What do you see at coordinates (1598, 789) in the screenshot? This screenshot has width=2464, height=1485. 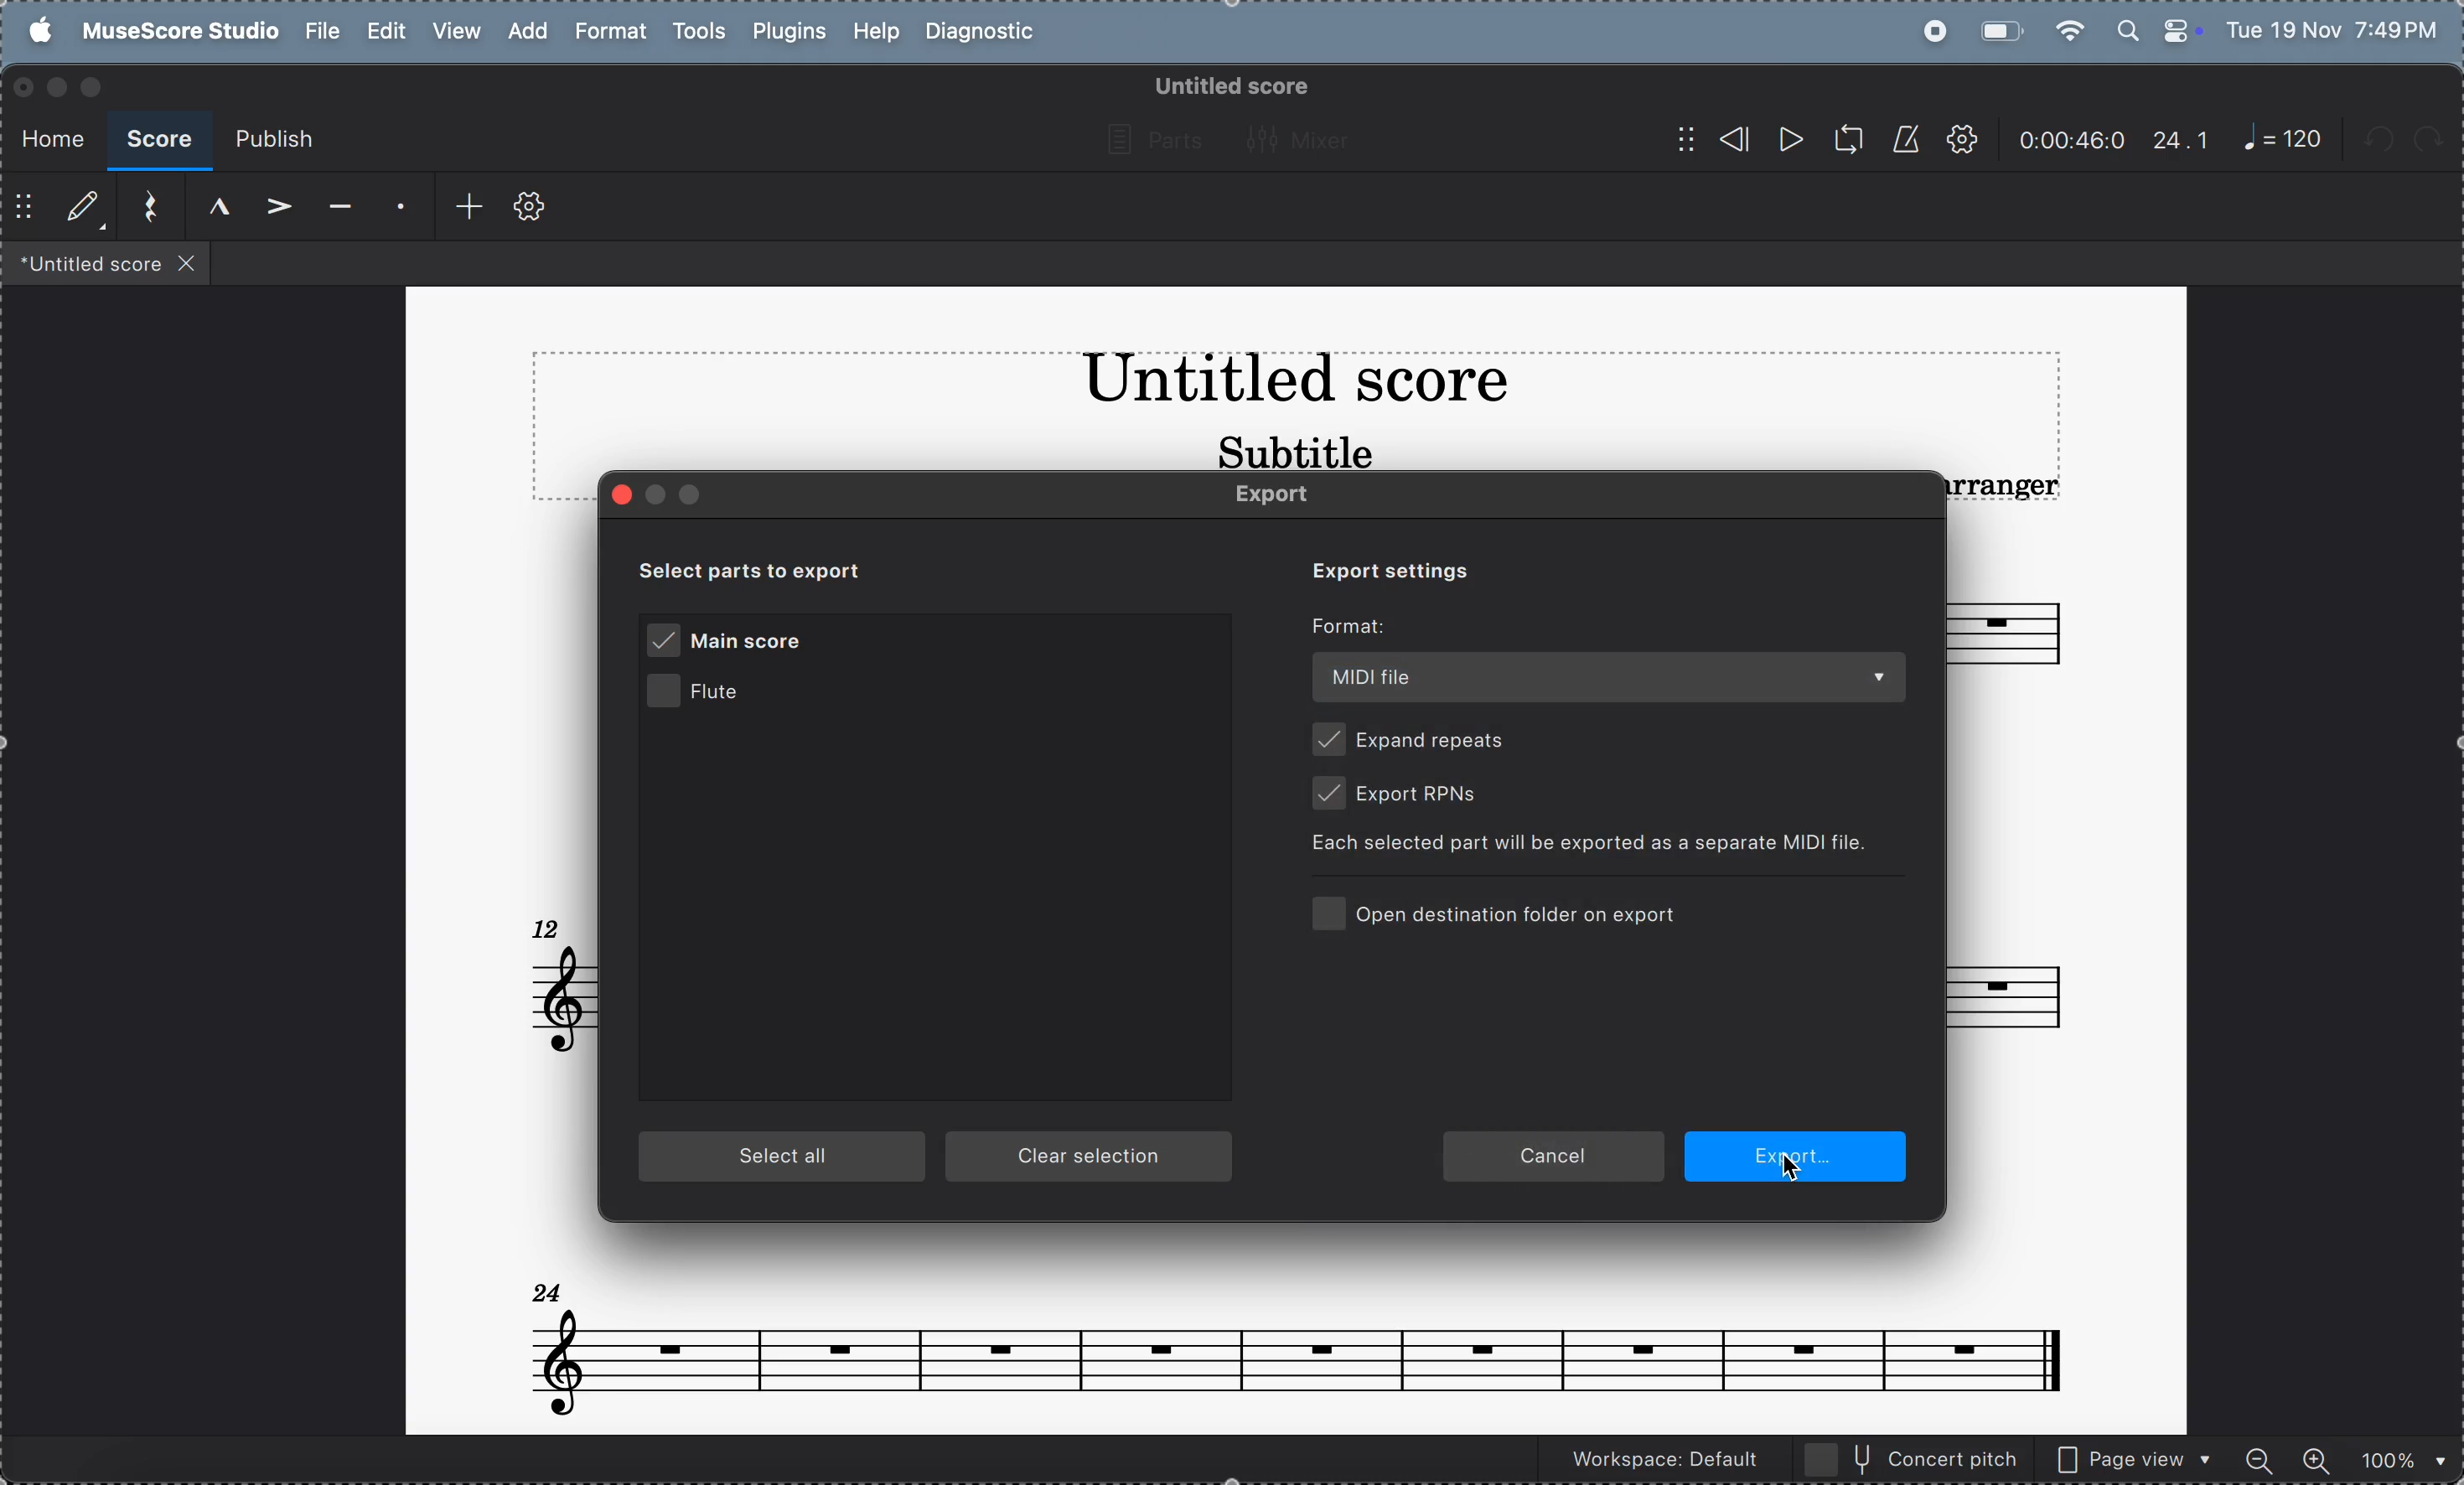 I see `export RPNs` at bounding box center [1598, 789].